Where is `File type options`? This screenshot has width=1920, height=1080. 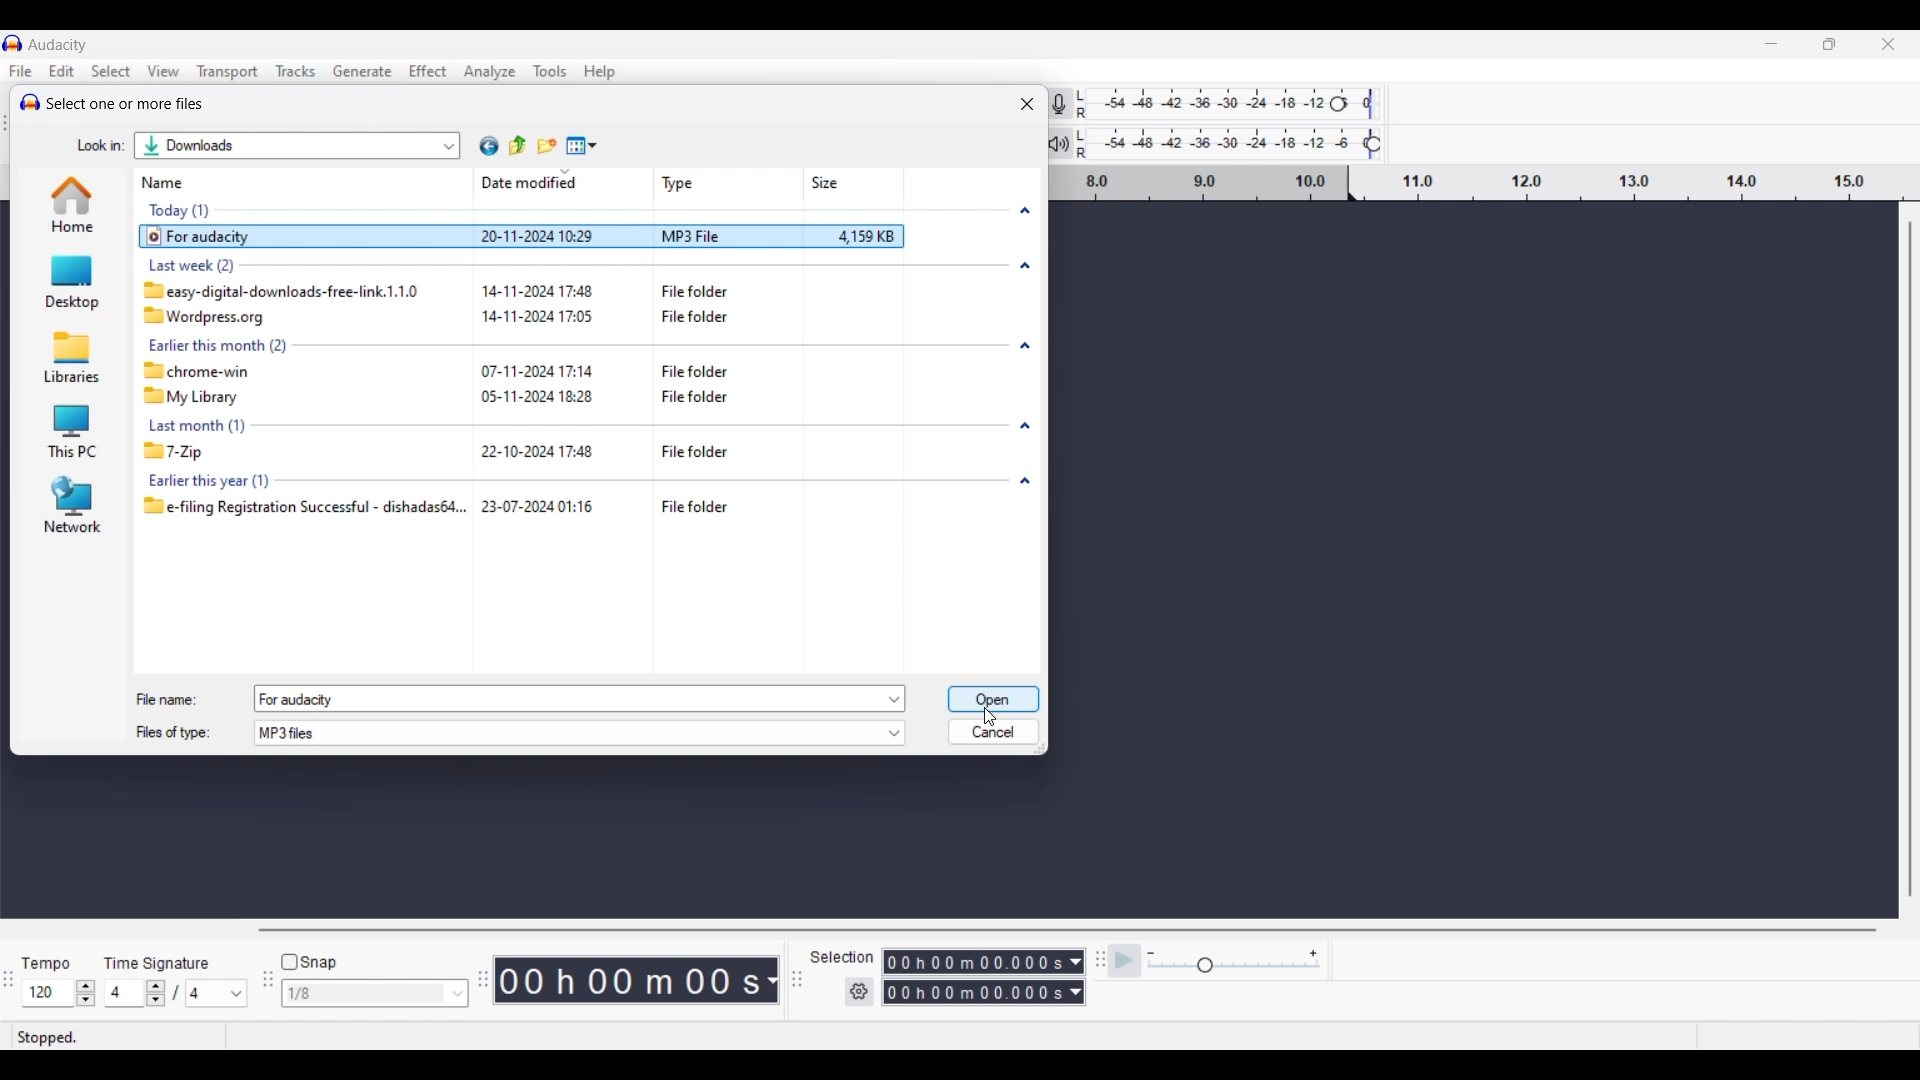 File type options is located at coordinates (894, 734).